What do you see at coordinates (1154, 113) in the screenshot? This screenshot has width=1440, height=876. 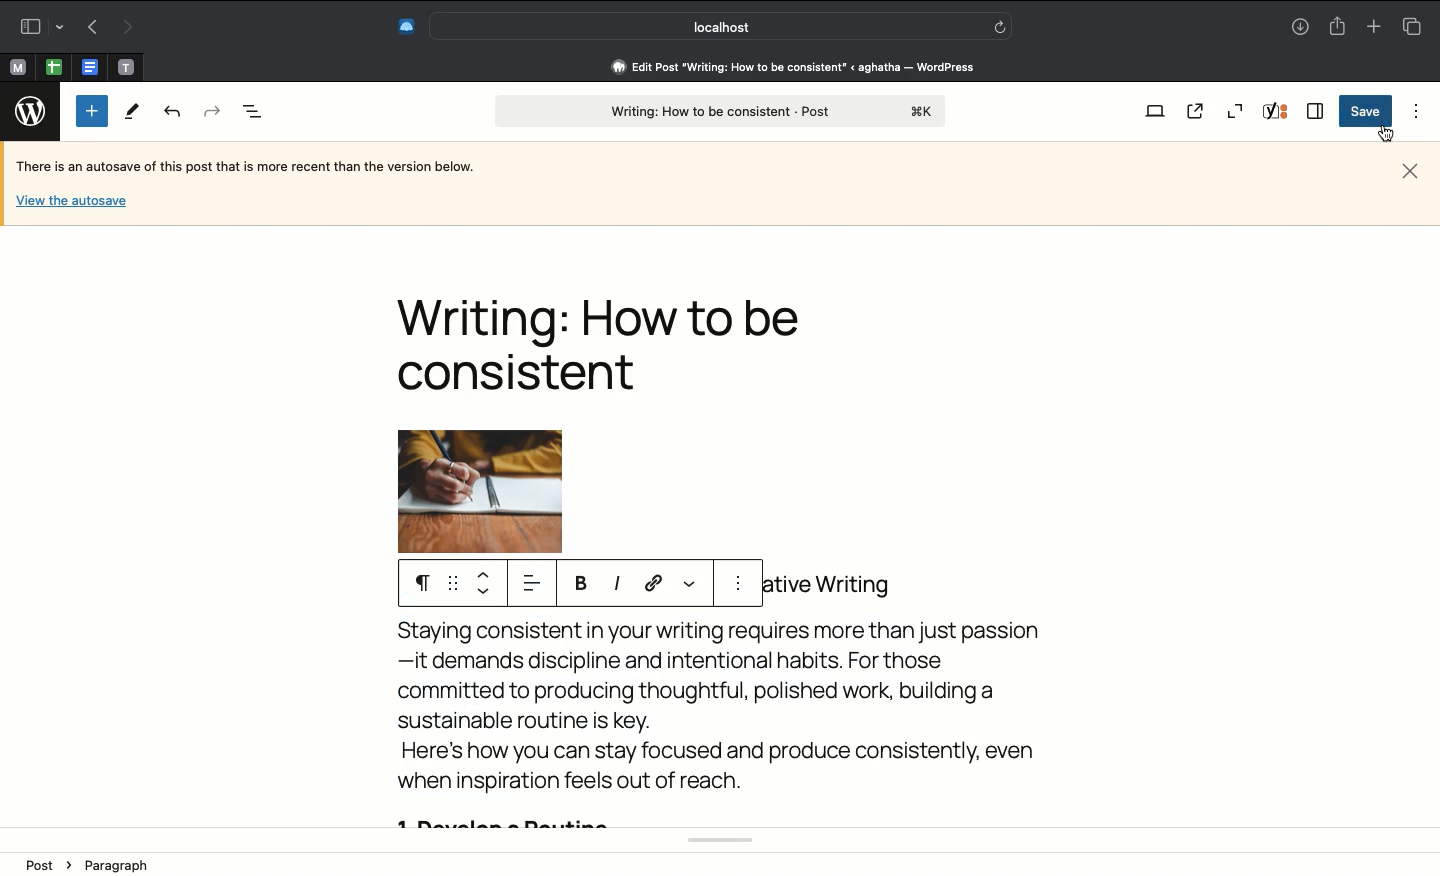 I see `View` at bounding box center [1154, 113].